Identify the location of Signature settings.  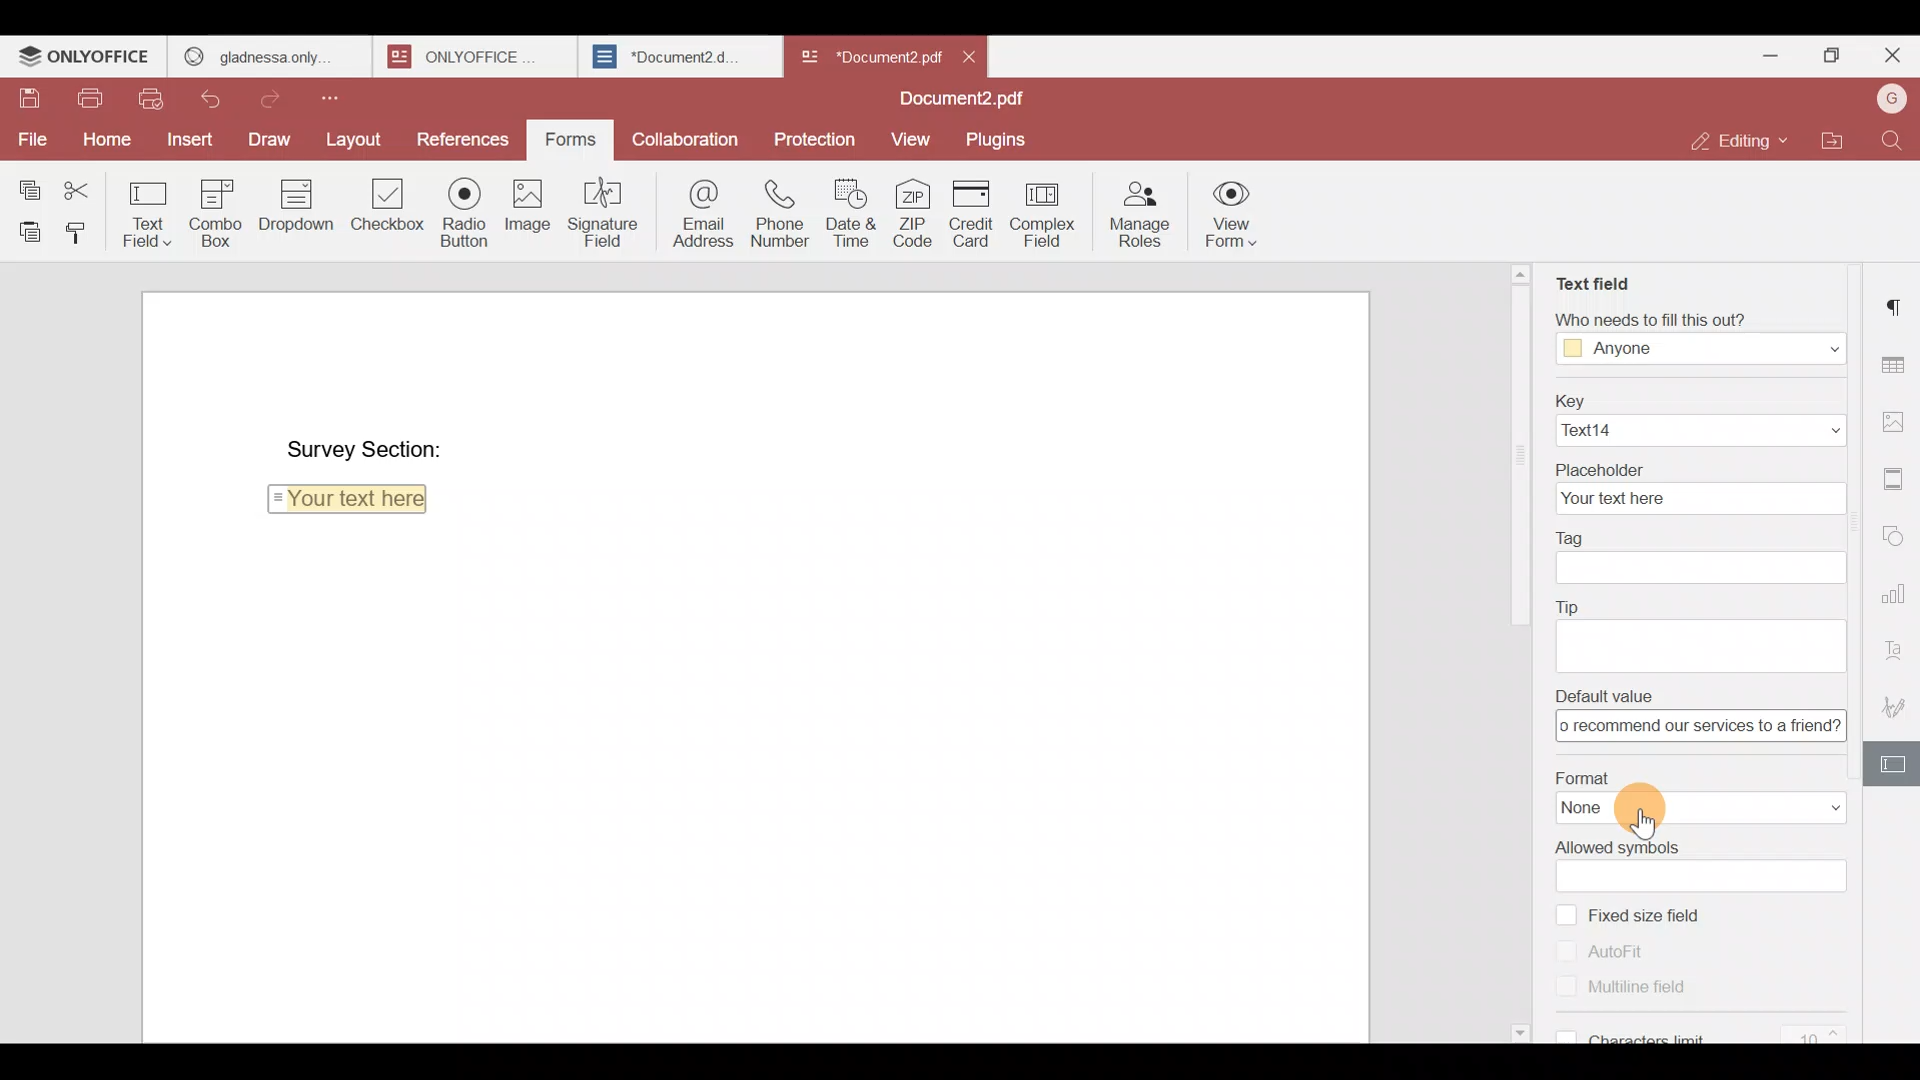
(1896, 707).